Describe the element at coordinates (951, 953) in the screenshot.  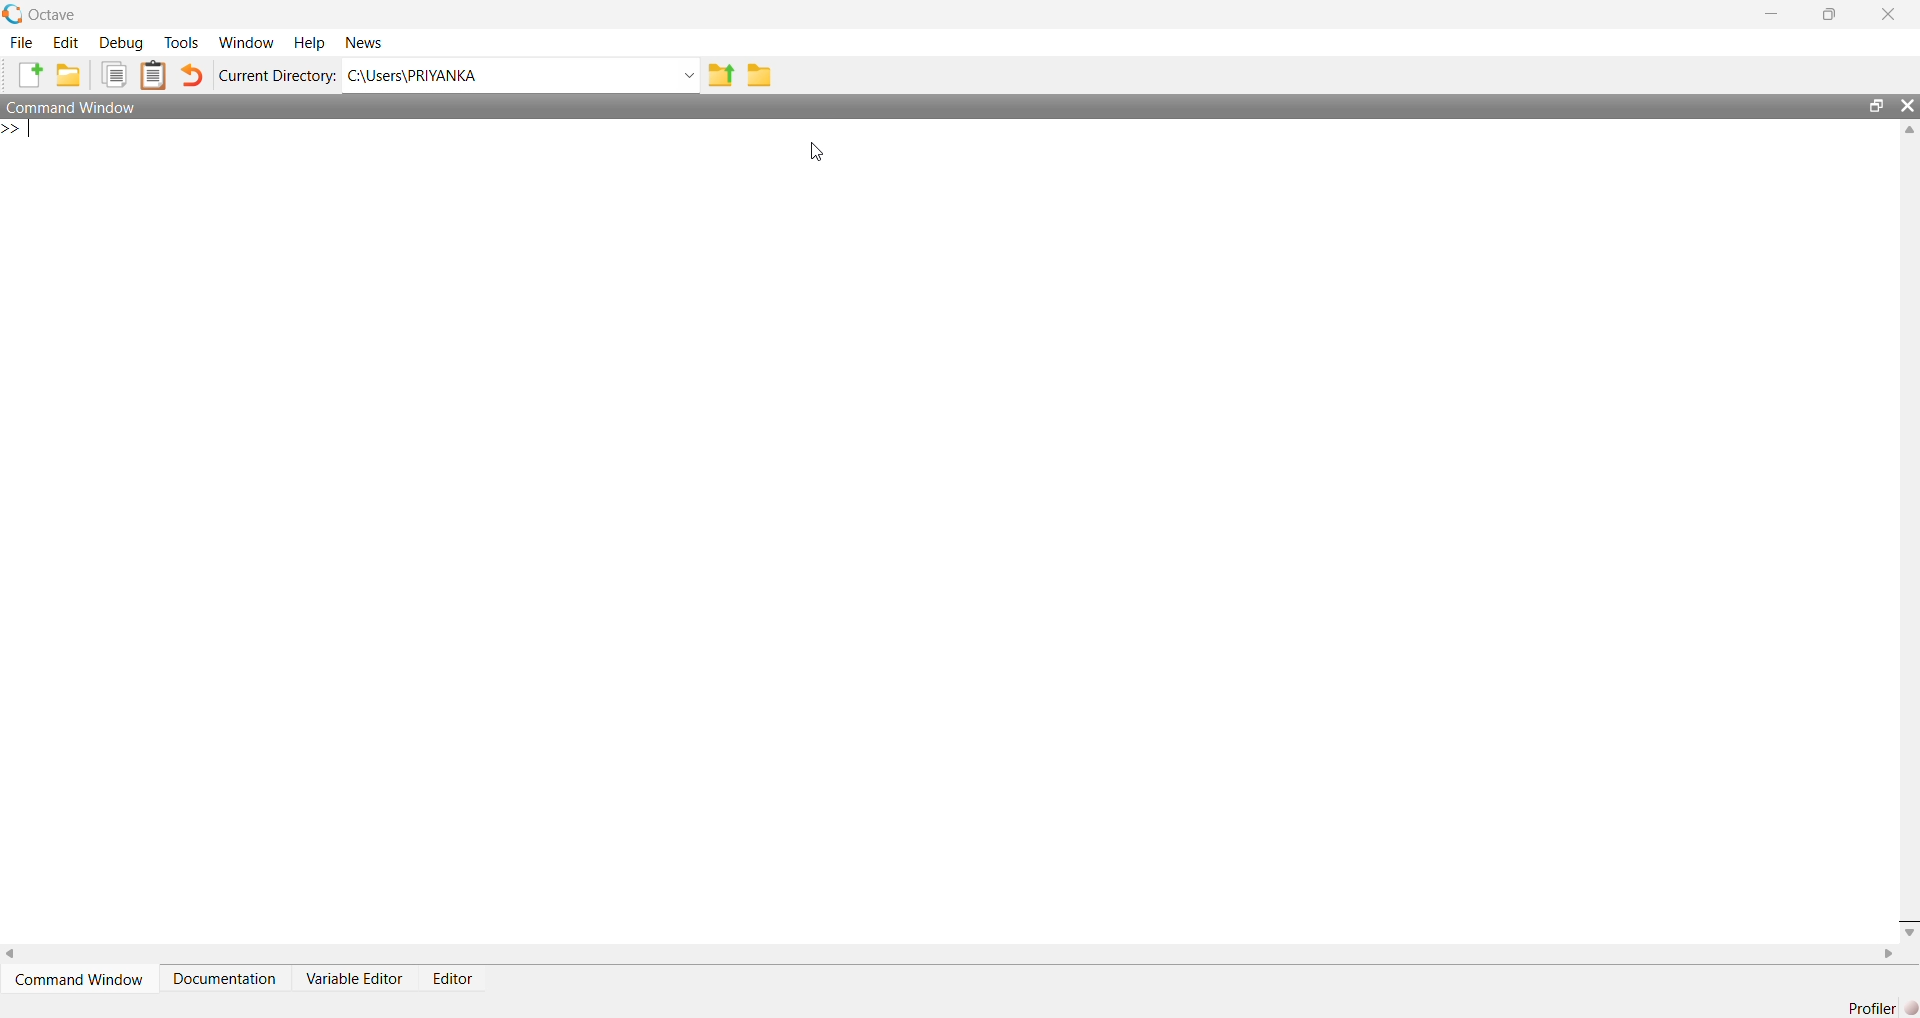
I see `horizontal scroll bar` at that location.